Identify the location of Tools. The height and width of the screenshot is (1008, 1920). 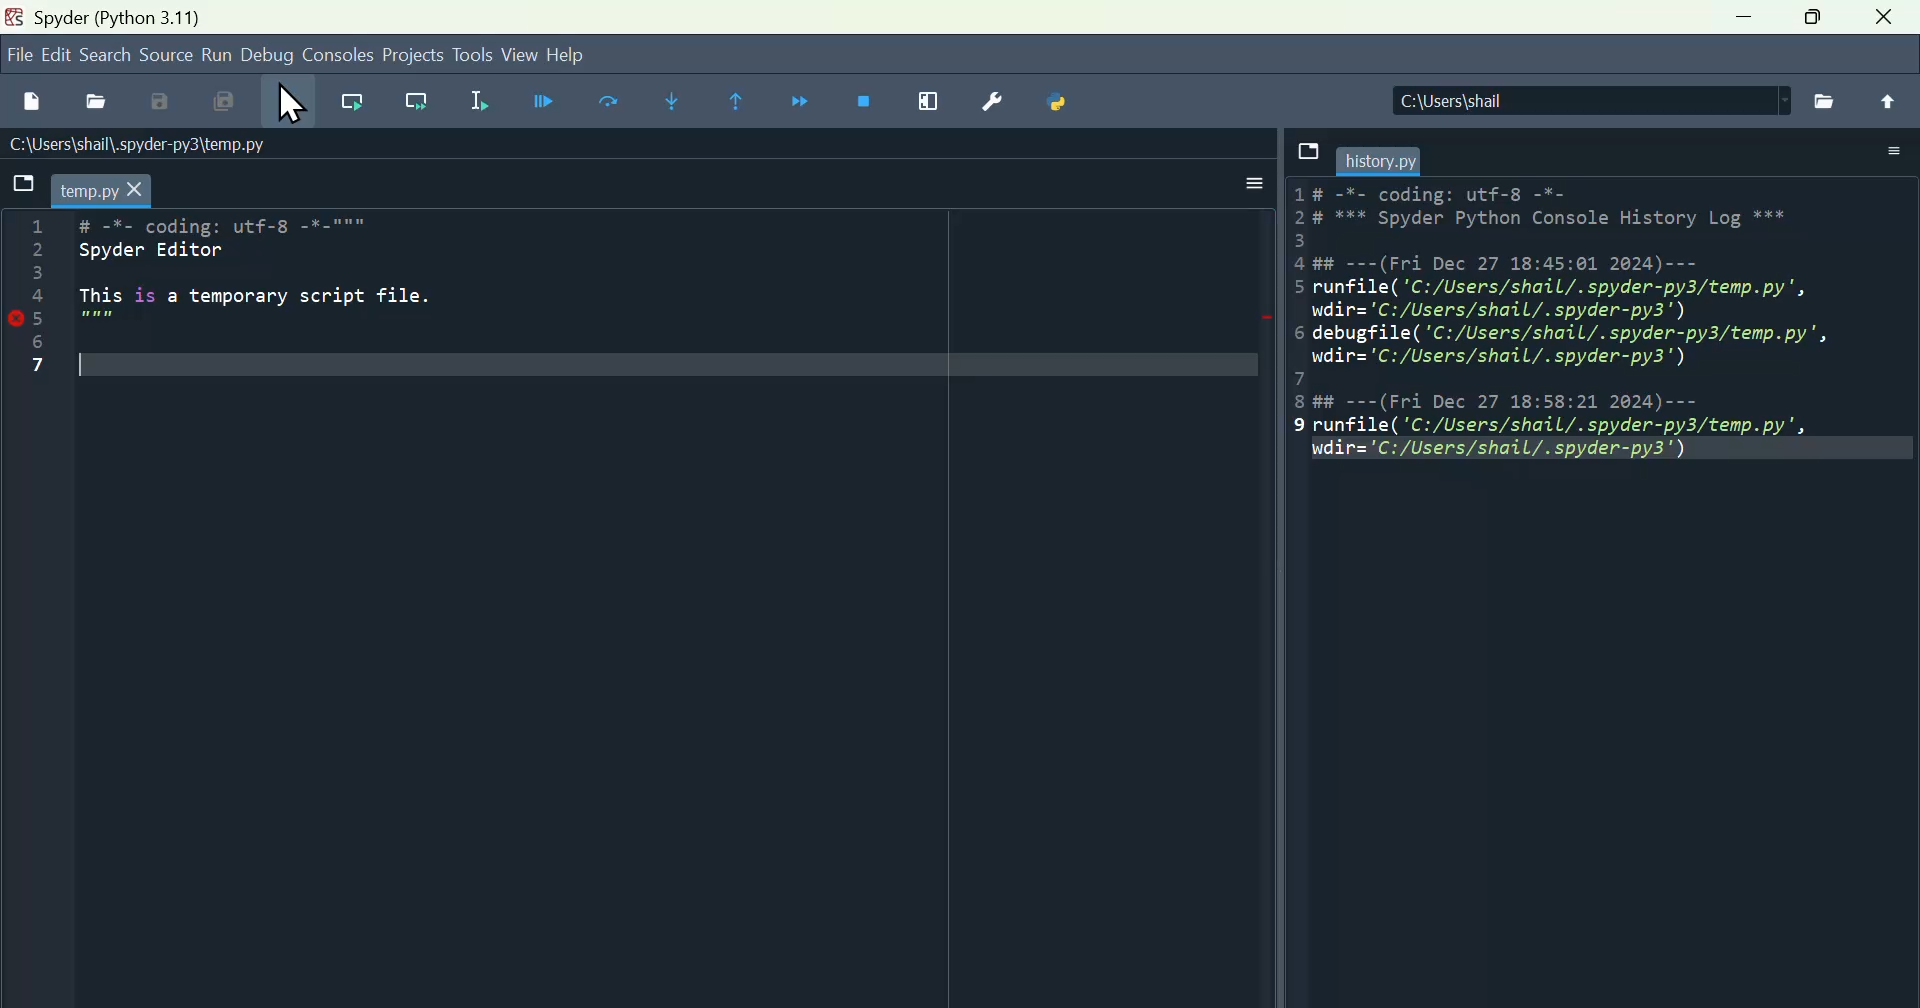
(477, 50).